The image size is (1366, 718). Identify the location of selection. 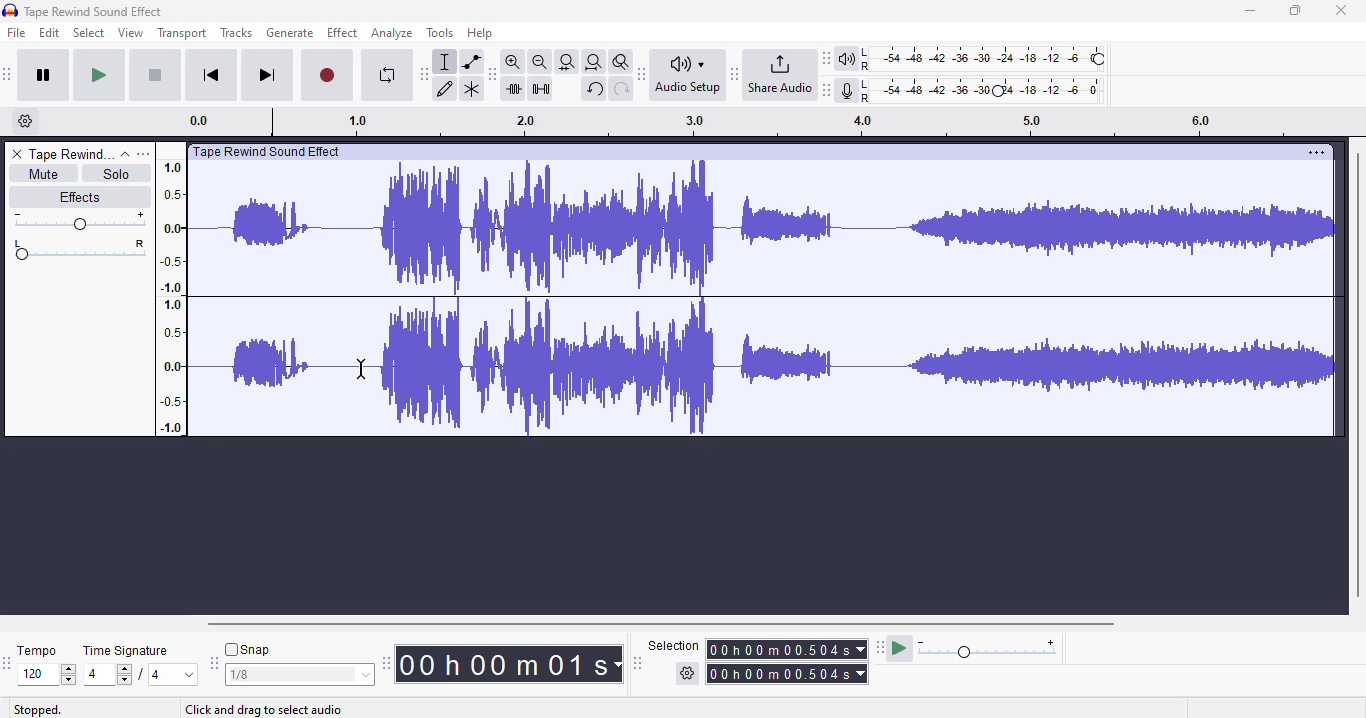
(759, 660).